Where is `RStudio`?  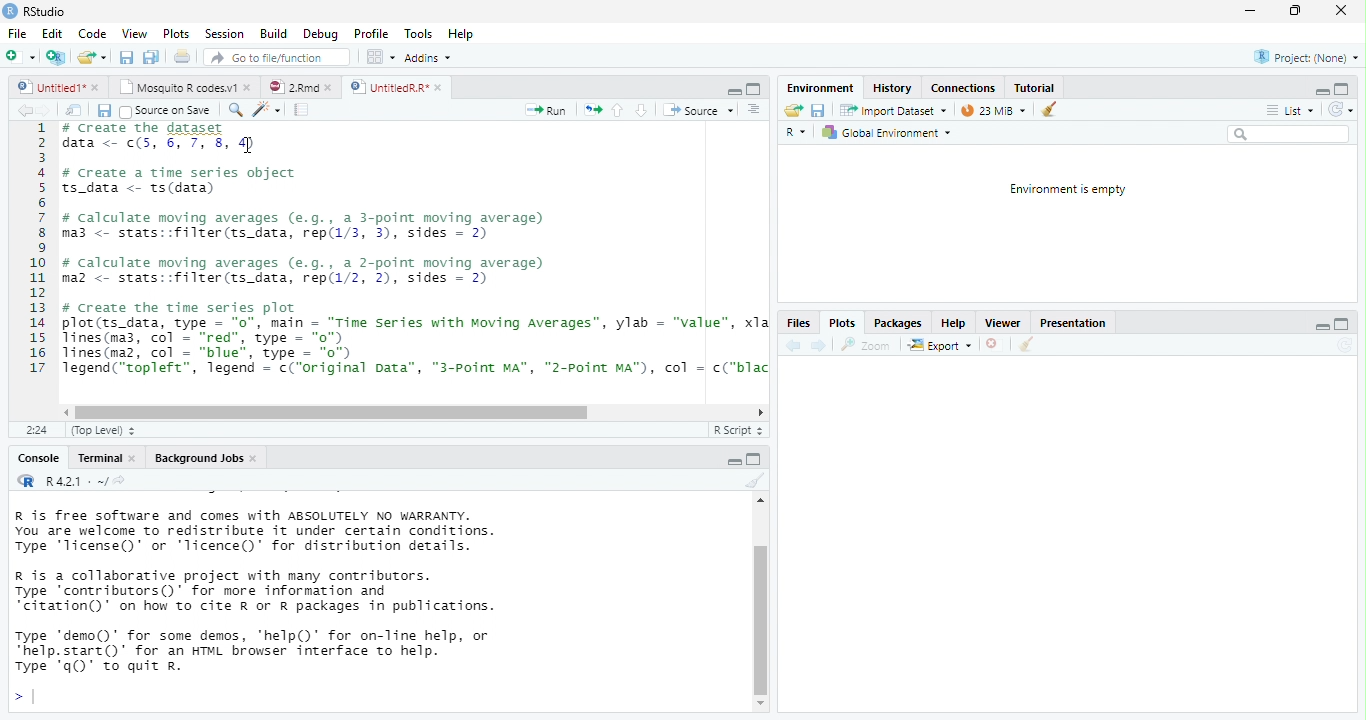 RStudio is located at coordinates (36, 10).